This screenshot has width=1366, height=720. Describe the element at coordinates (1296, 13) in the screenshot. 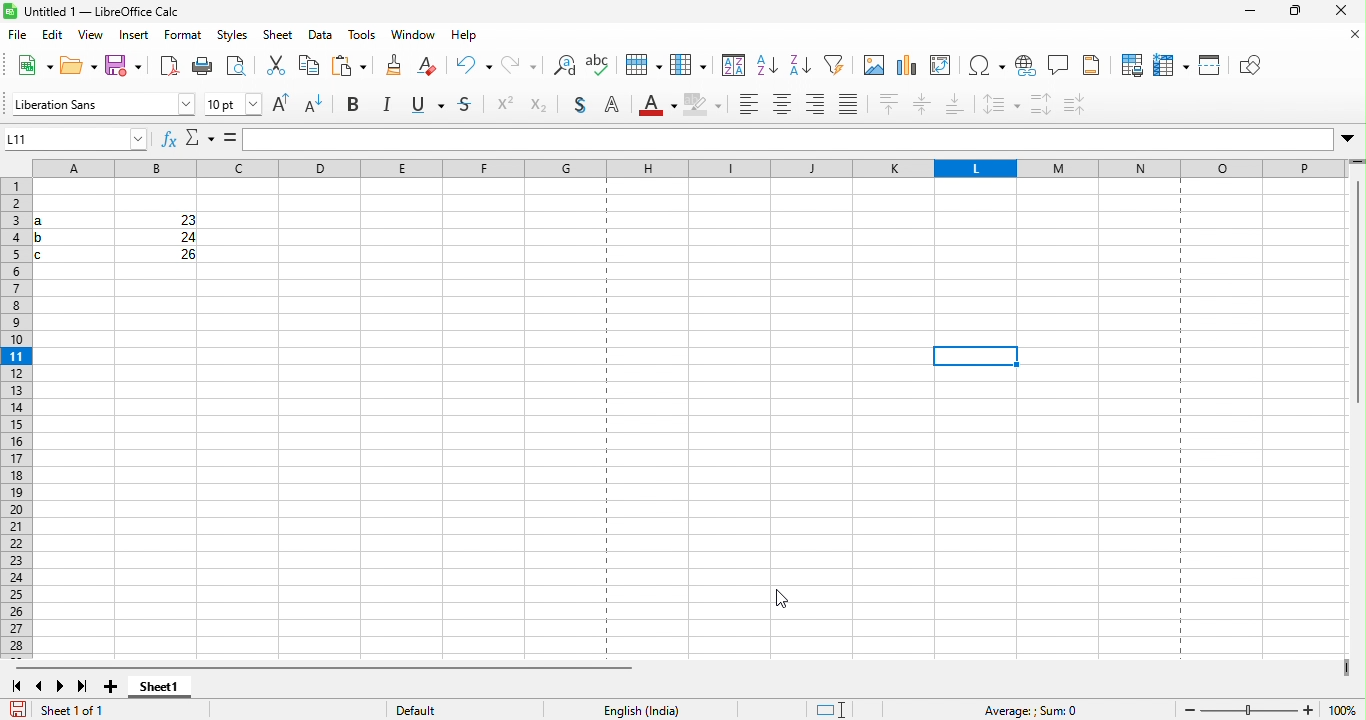

I see `maximize` at that location.